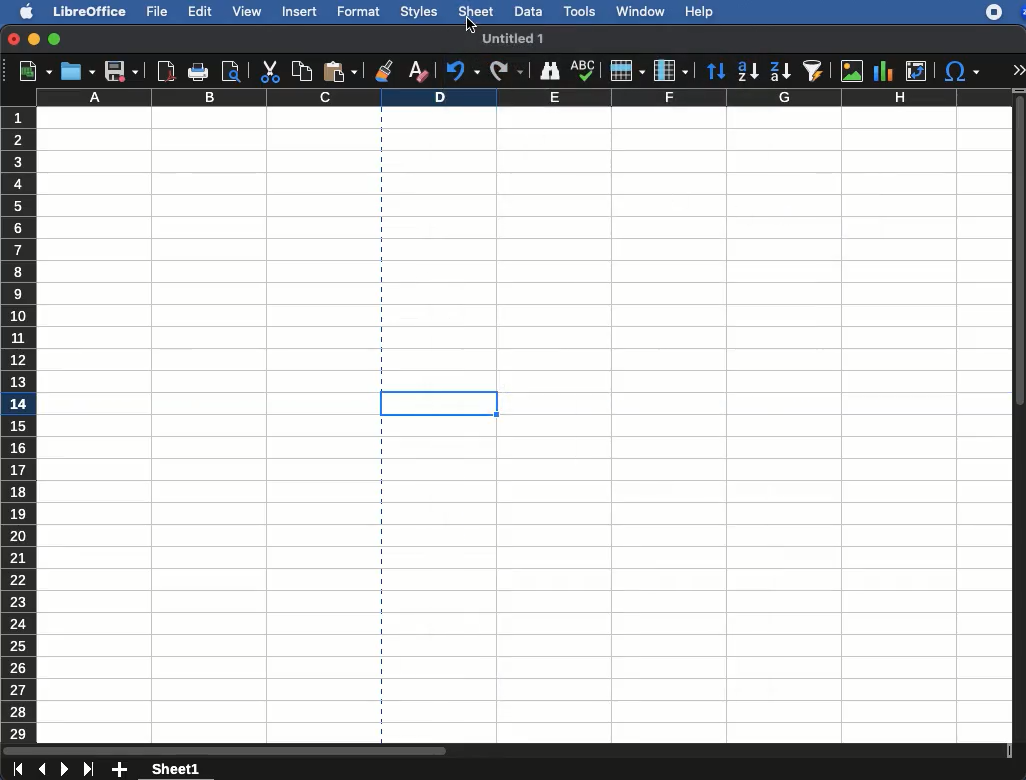  I want to click on next sheet, so click(66, 770).